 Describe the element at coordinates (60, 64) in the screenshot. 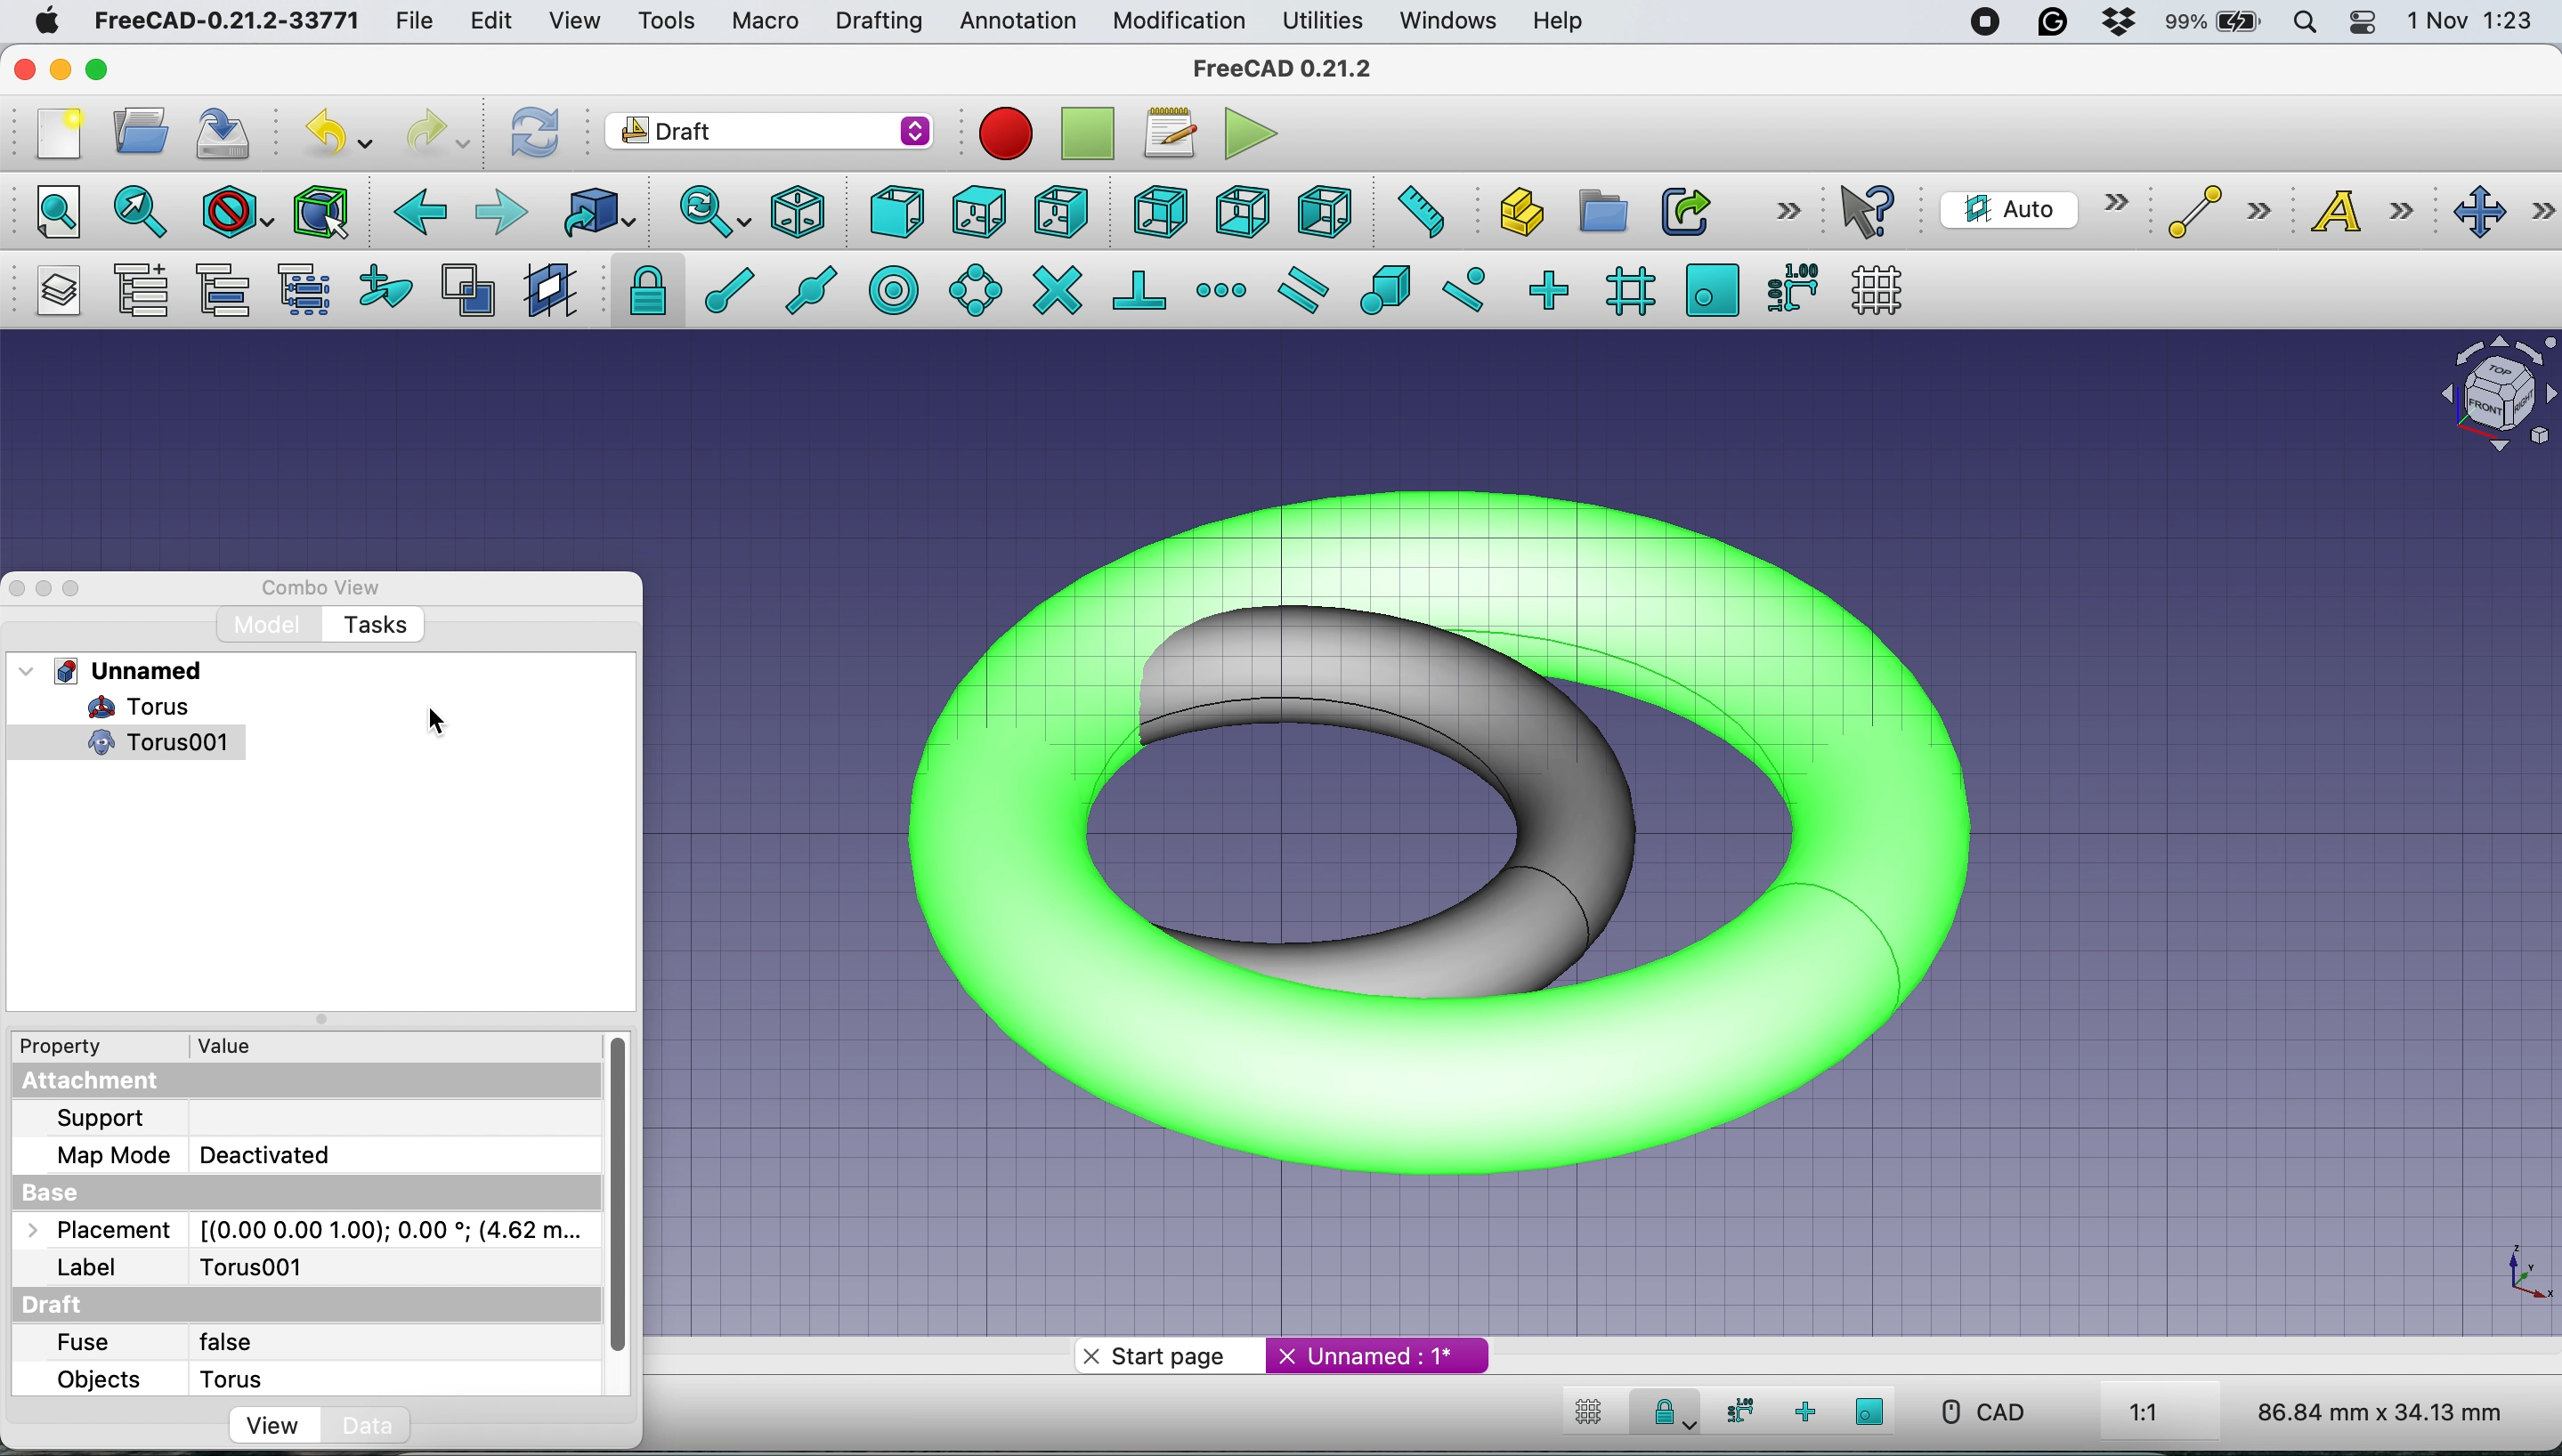

I see `minimise` at that location.